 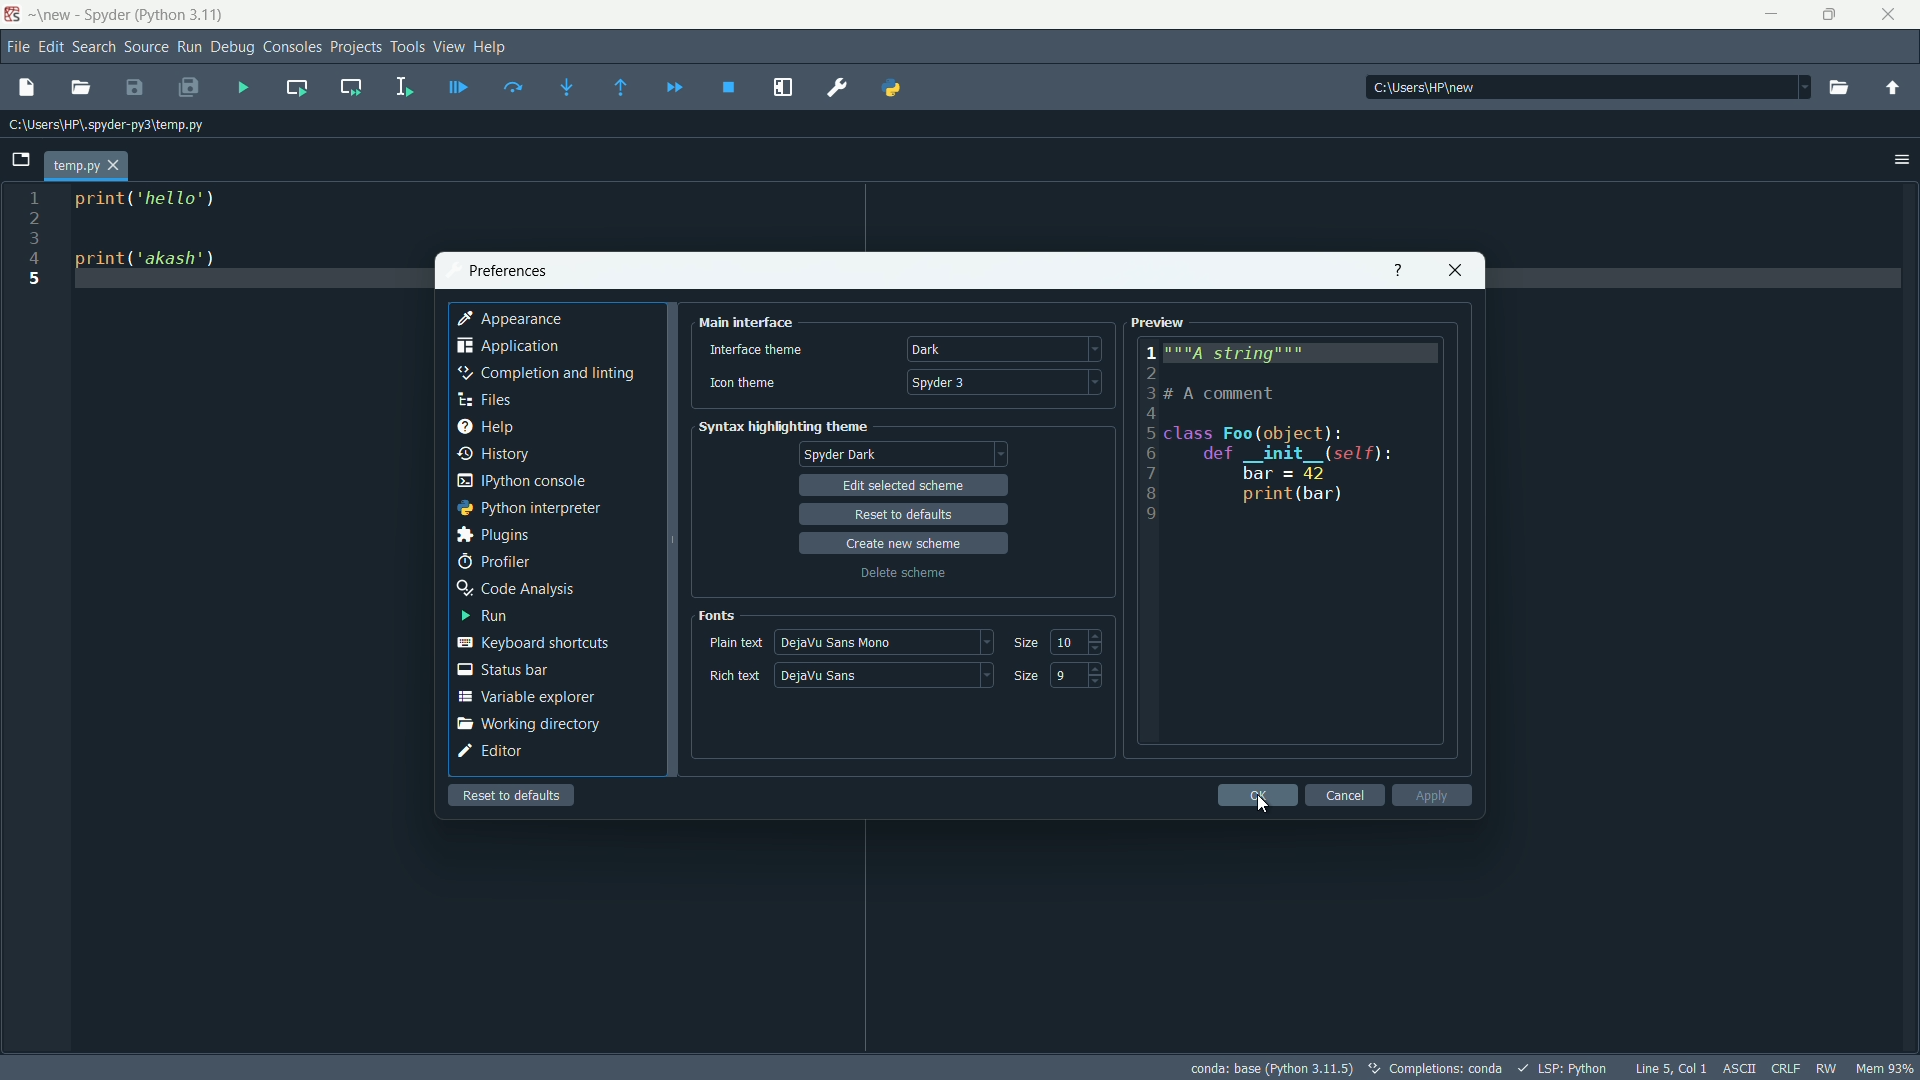 I want to click on dropdown options icon, so click(x=1782, y=86).